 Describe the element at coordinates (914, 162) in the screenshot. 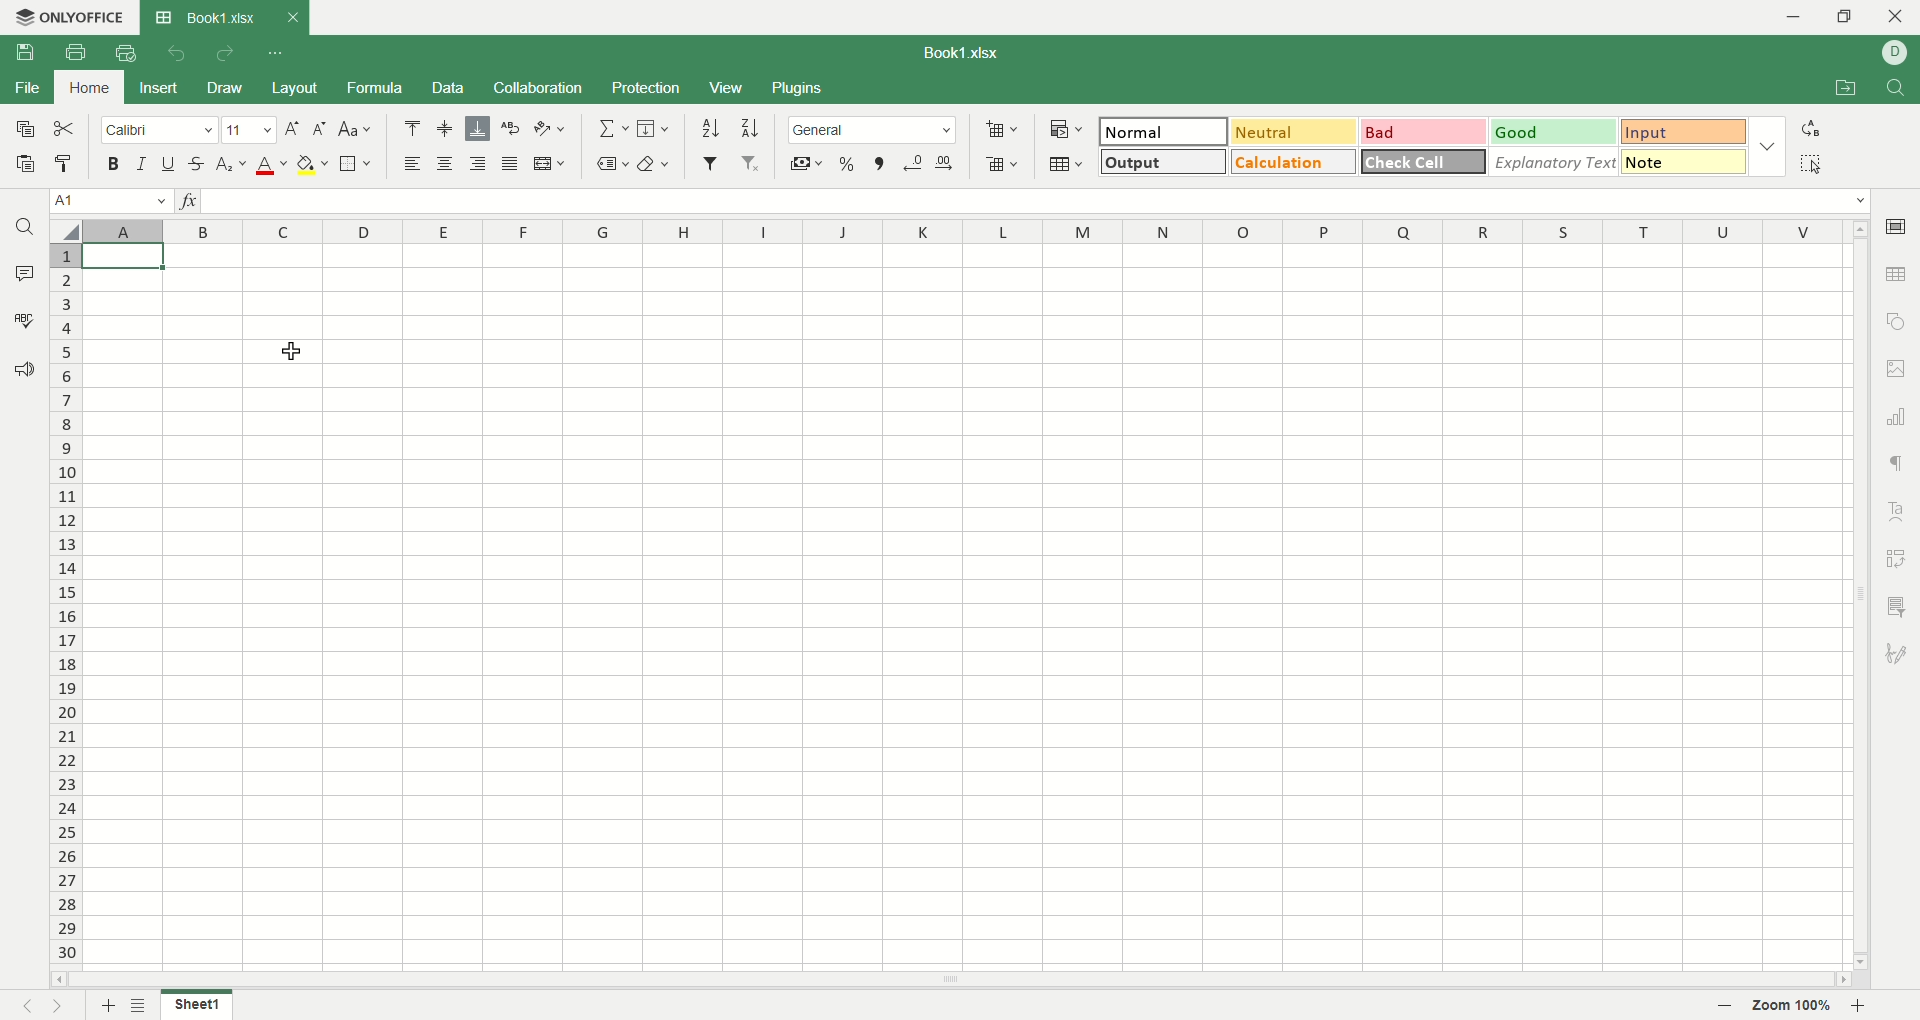

I see `decrease decimal` at that location.